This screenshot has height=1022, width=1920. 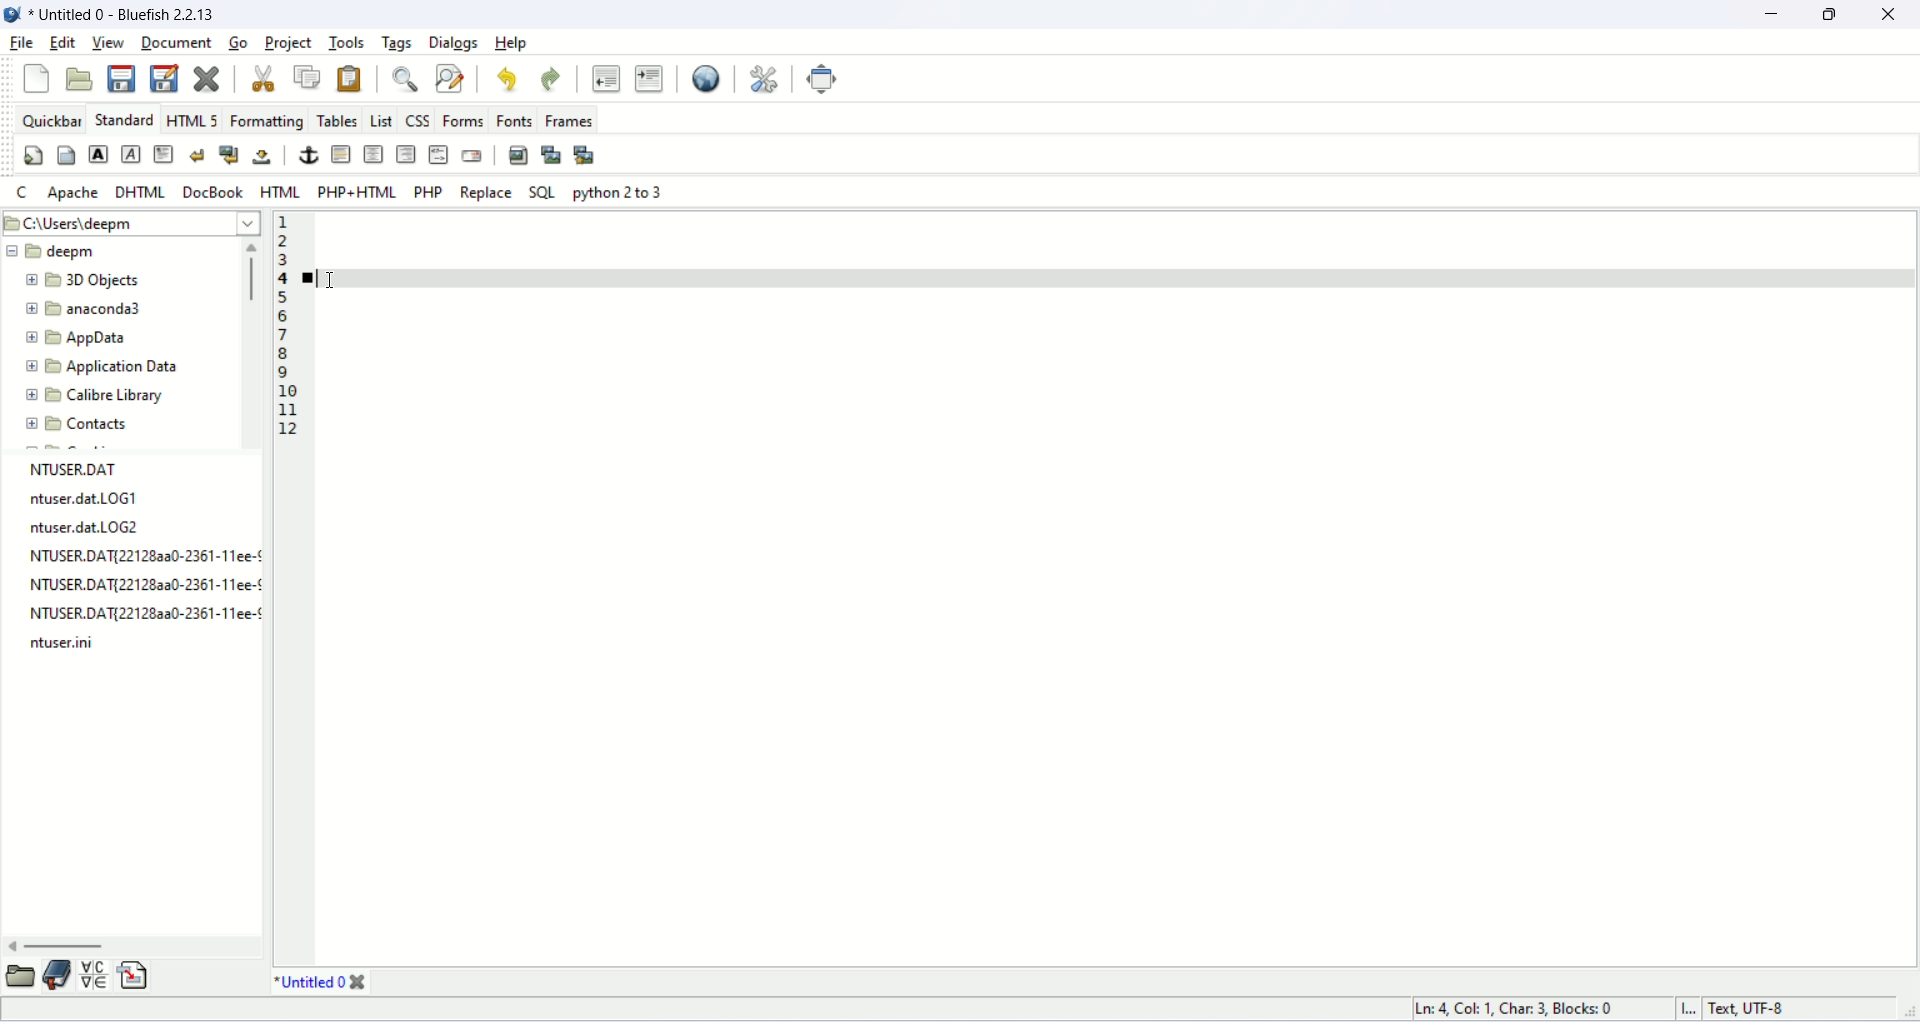 I want to click on break, so click(x=198, y=156).